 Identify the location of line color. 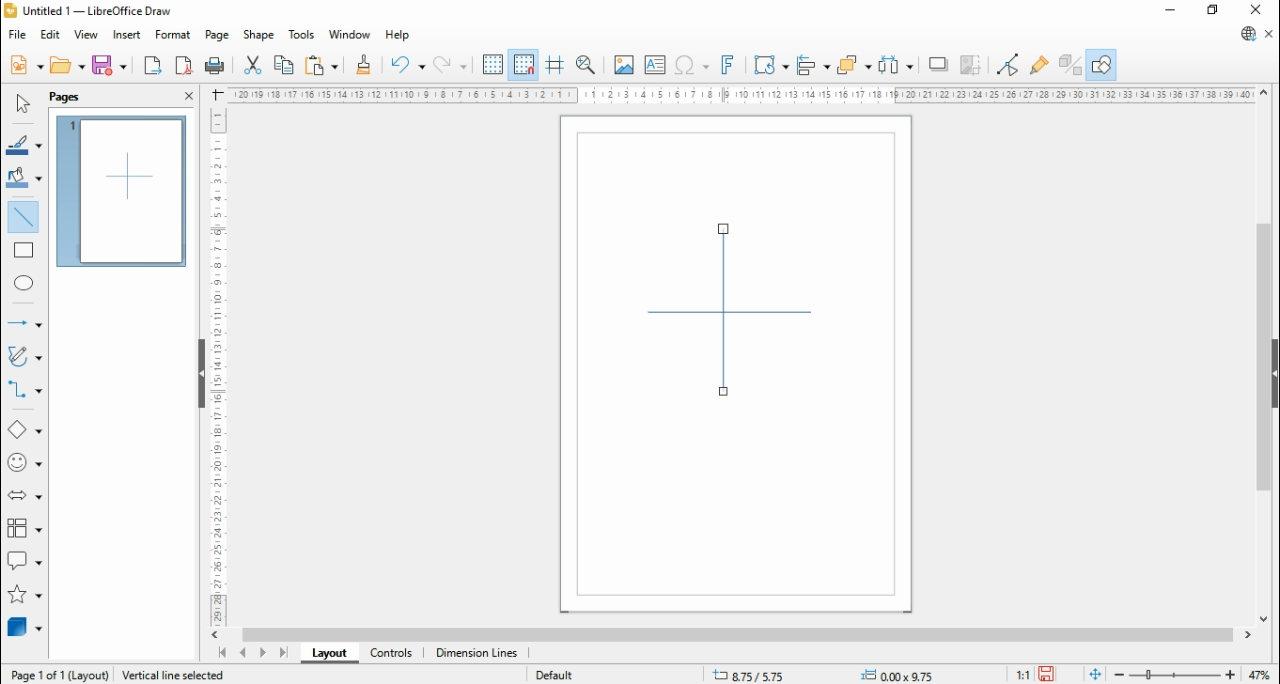
(24, 145).